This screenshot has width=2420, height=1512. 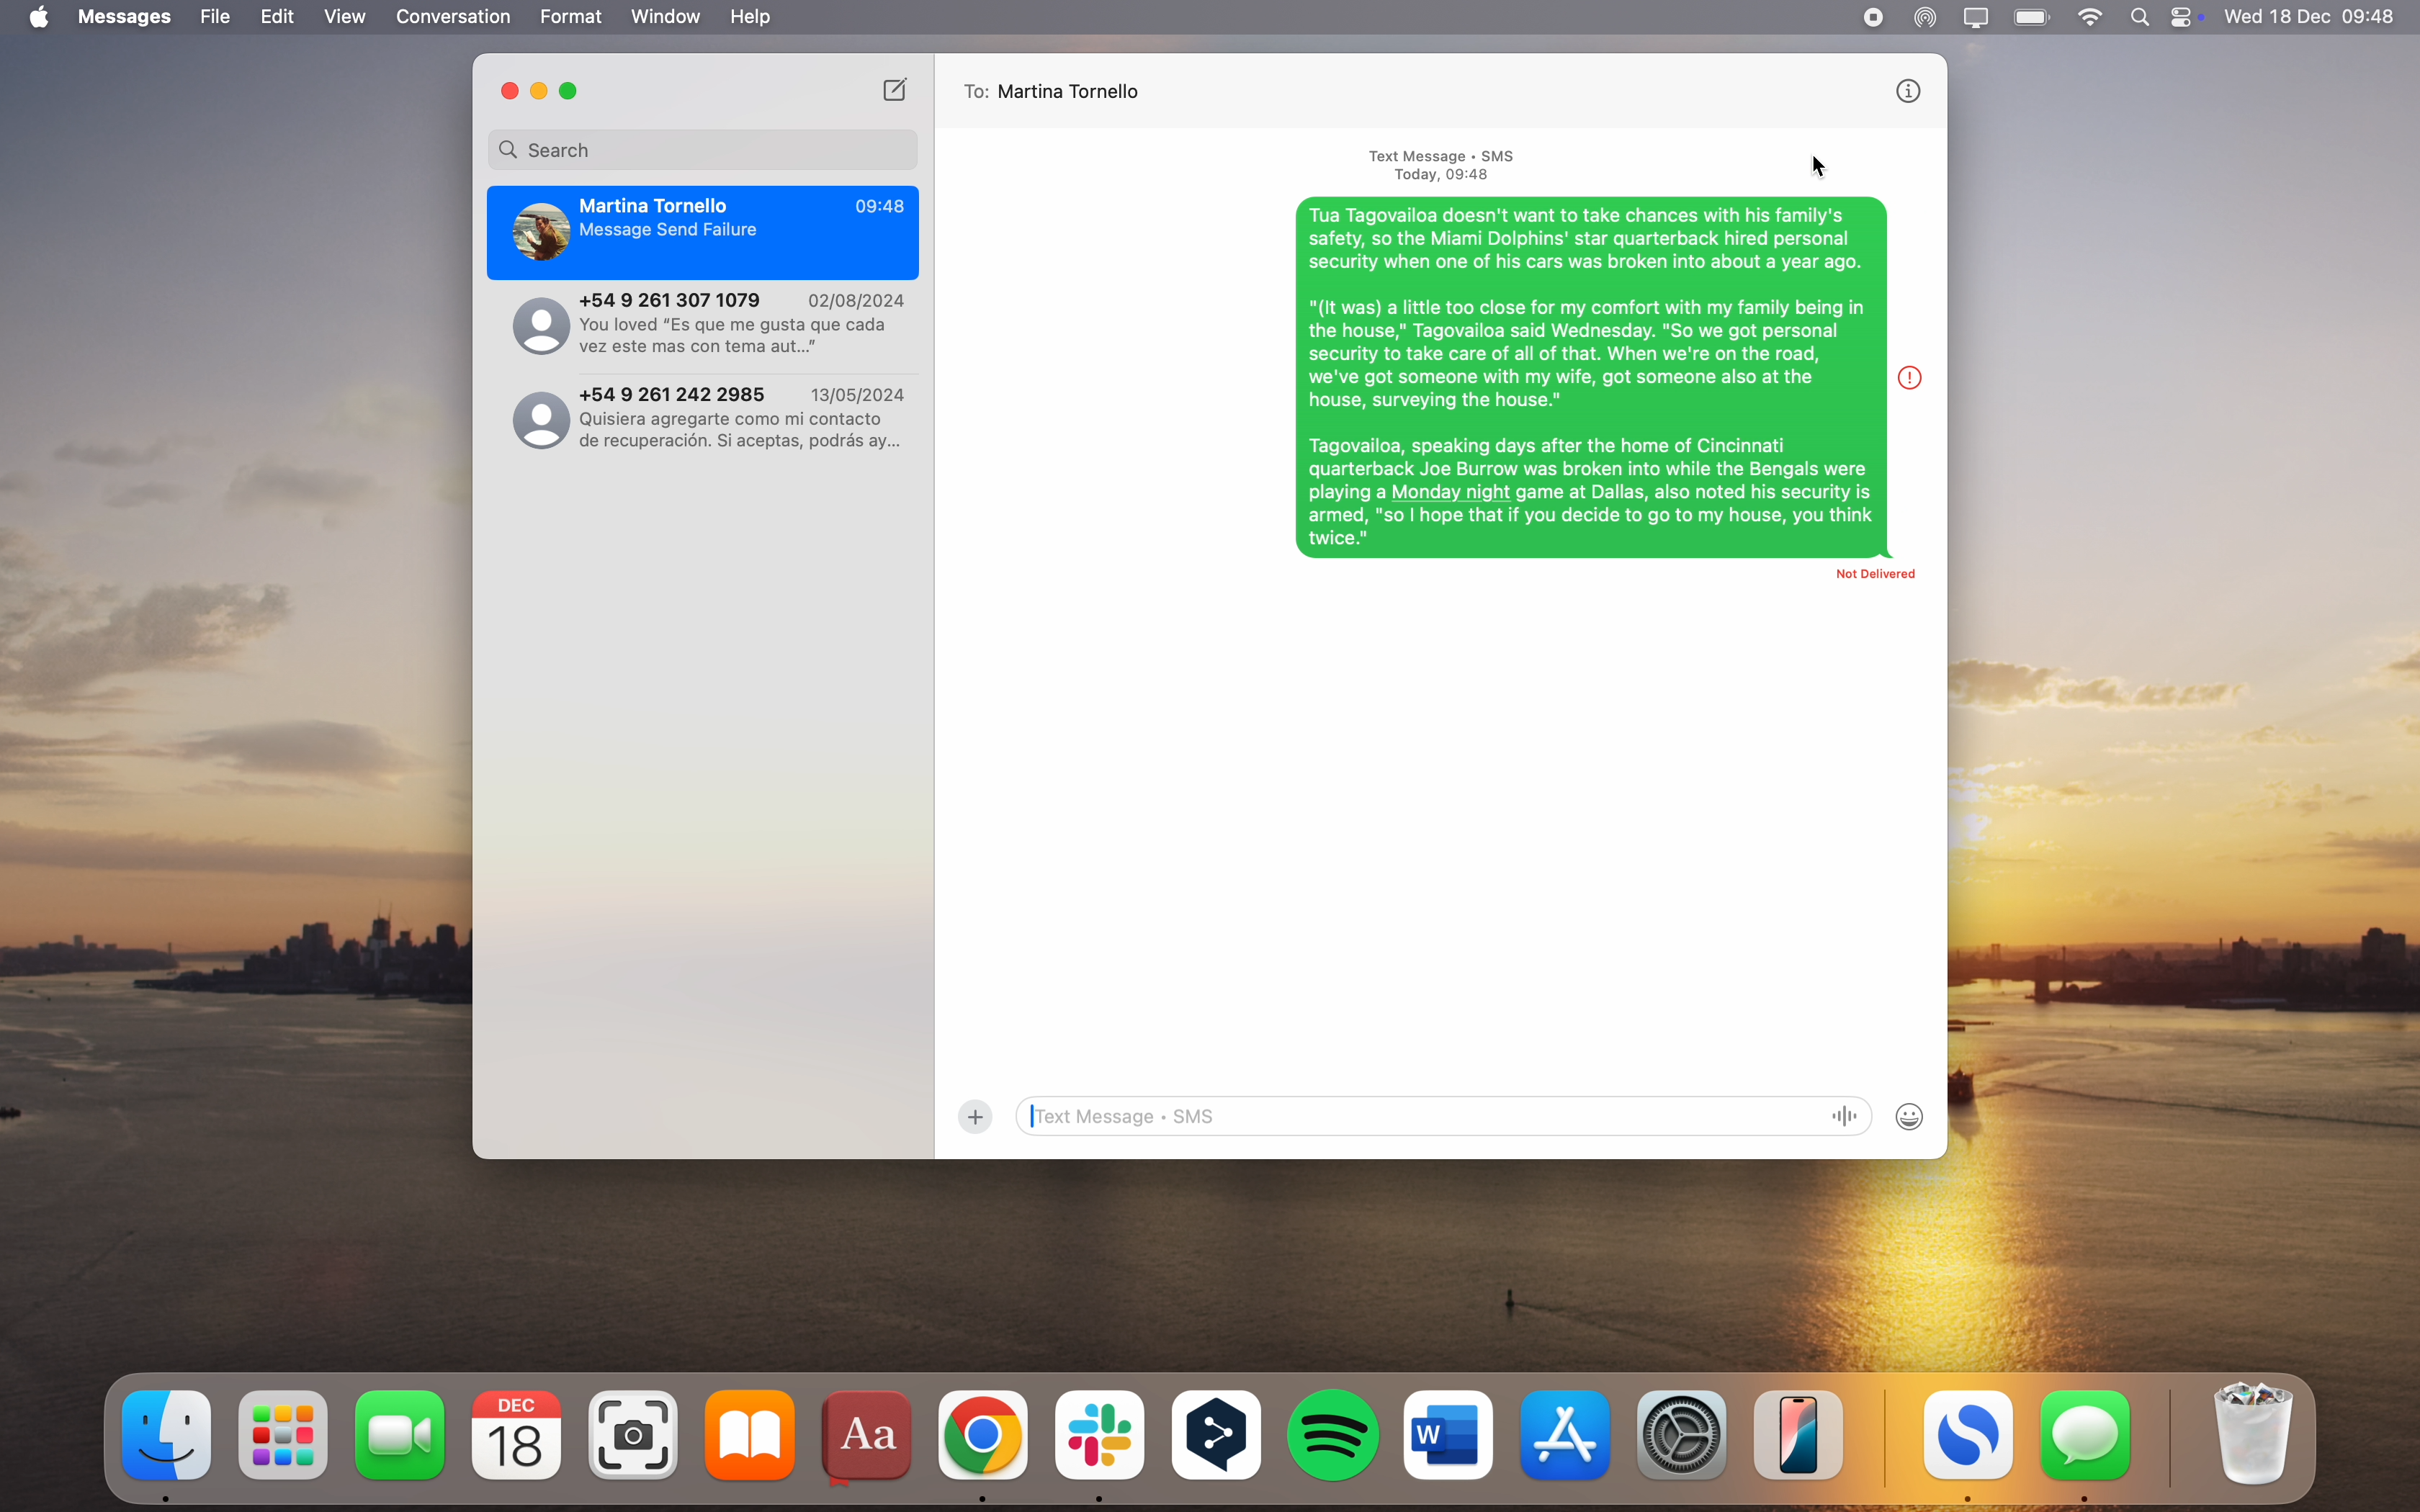 What do you see at coordinates (540, 92) in the screenshot?
I see `minimize app` at bounding box center [540, 92].